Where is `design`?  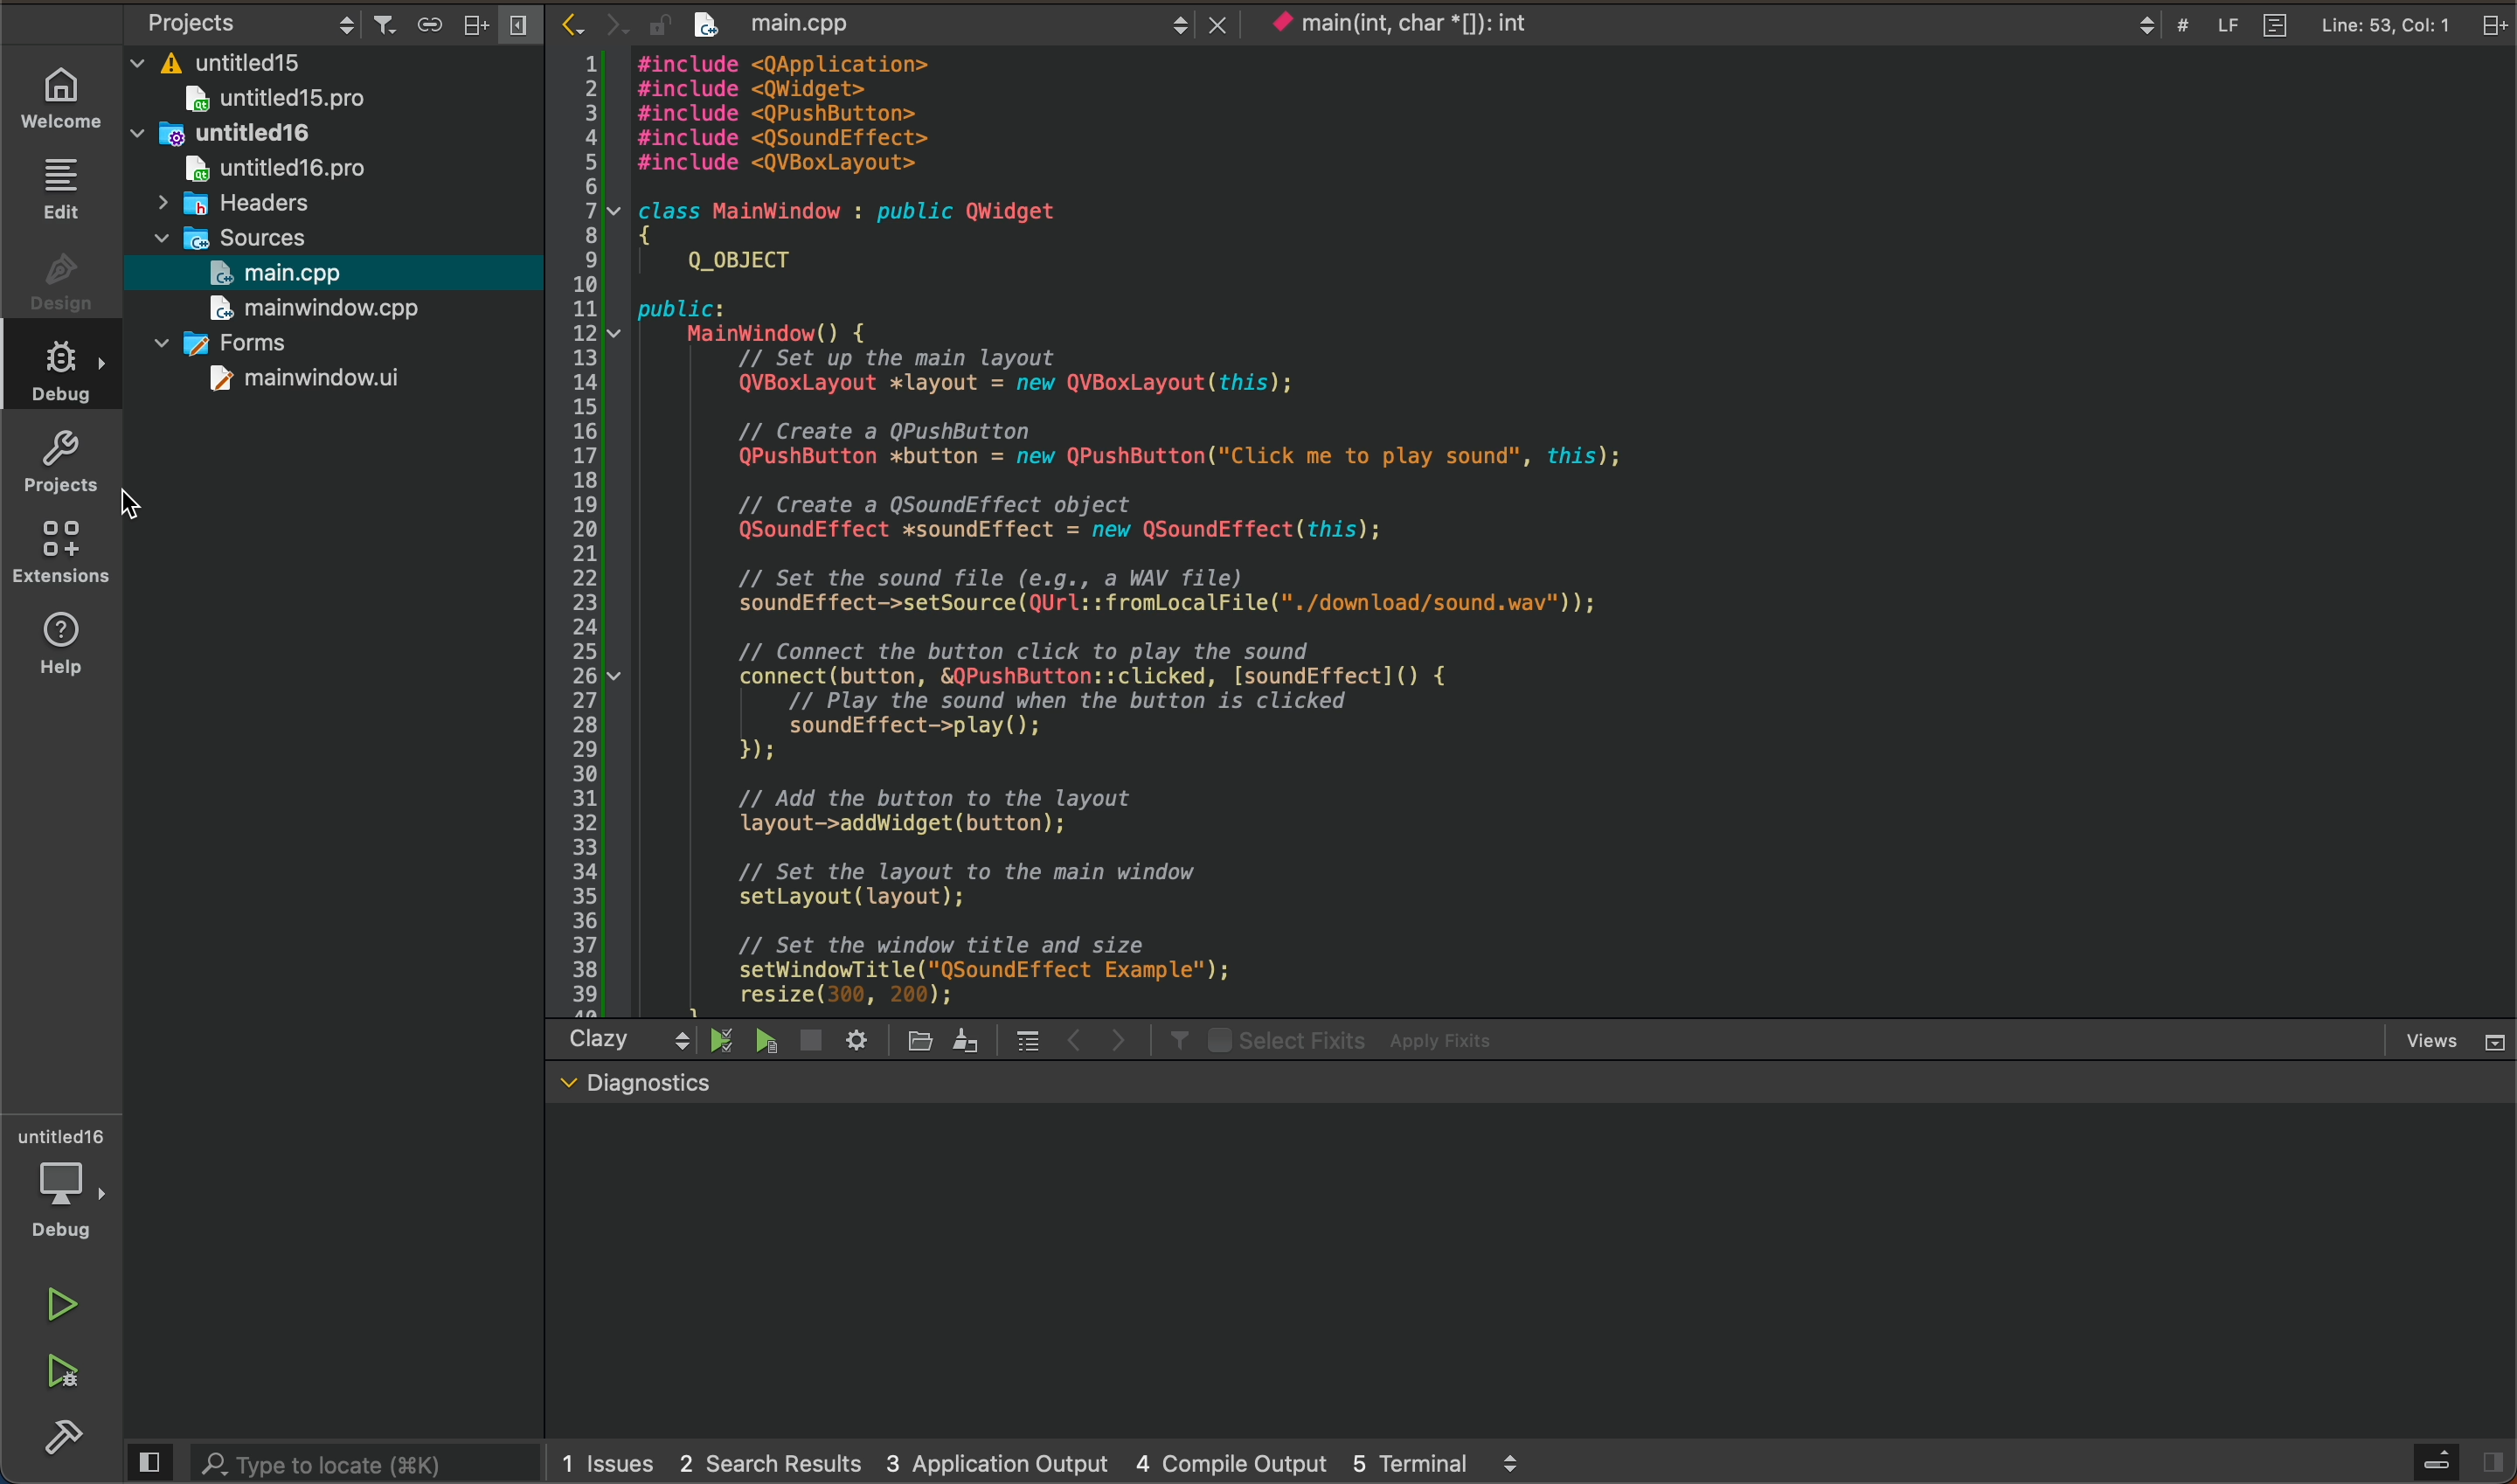
design is located at coordinates (57, 275).